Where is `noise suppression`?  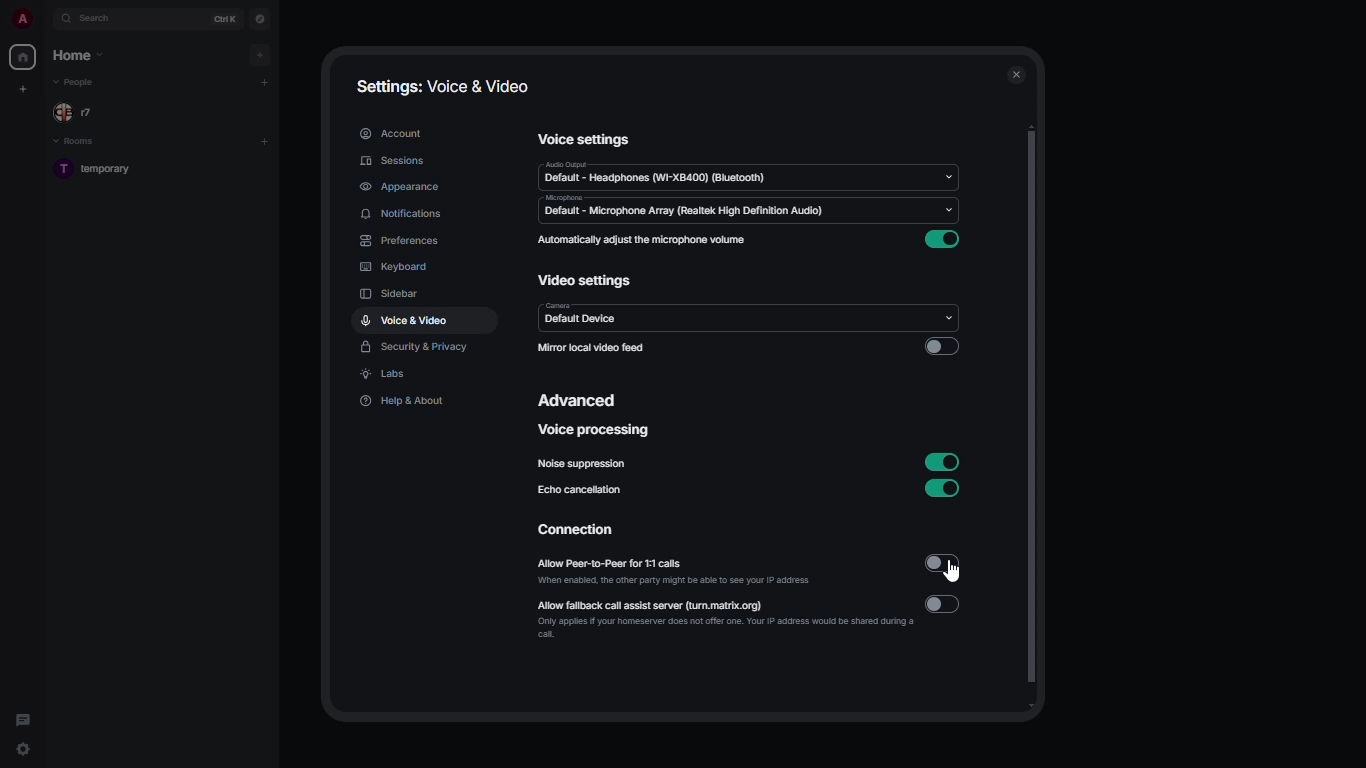
noise suppression is located at coordinates (583, 465).